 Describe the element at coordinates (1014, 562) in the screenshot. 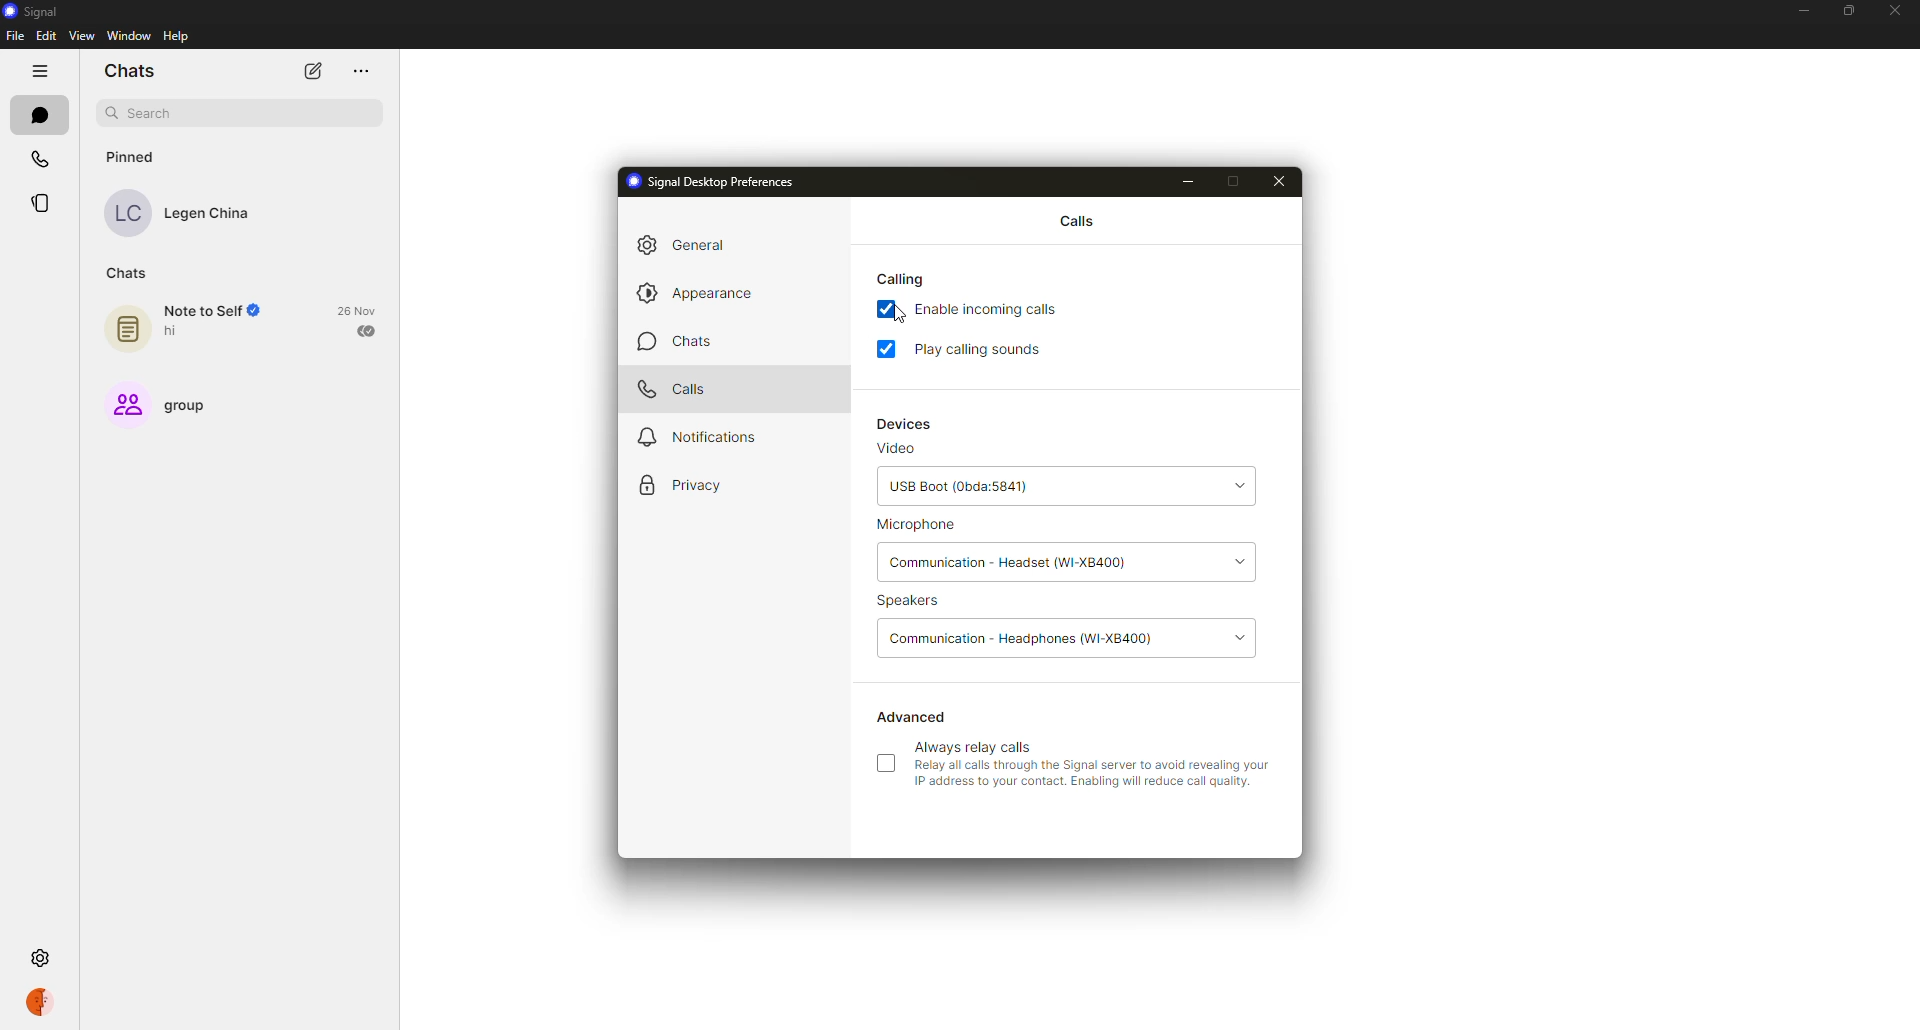

I see `headset` at that location.